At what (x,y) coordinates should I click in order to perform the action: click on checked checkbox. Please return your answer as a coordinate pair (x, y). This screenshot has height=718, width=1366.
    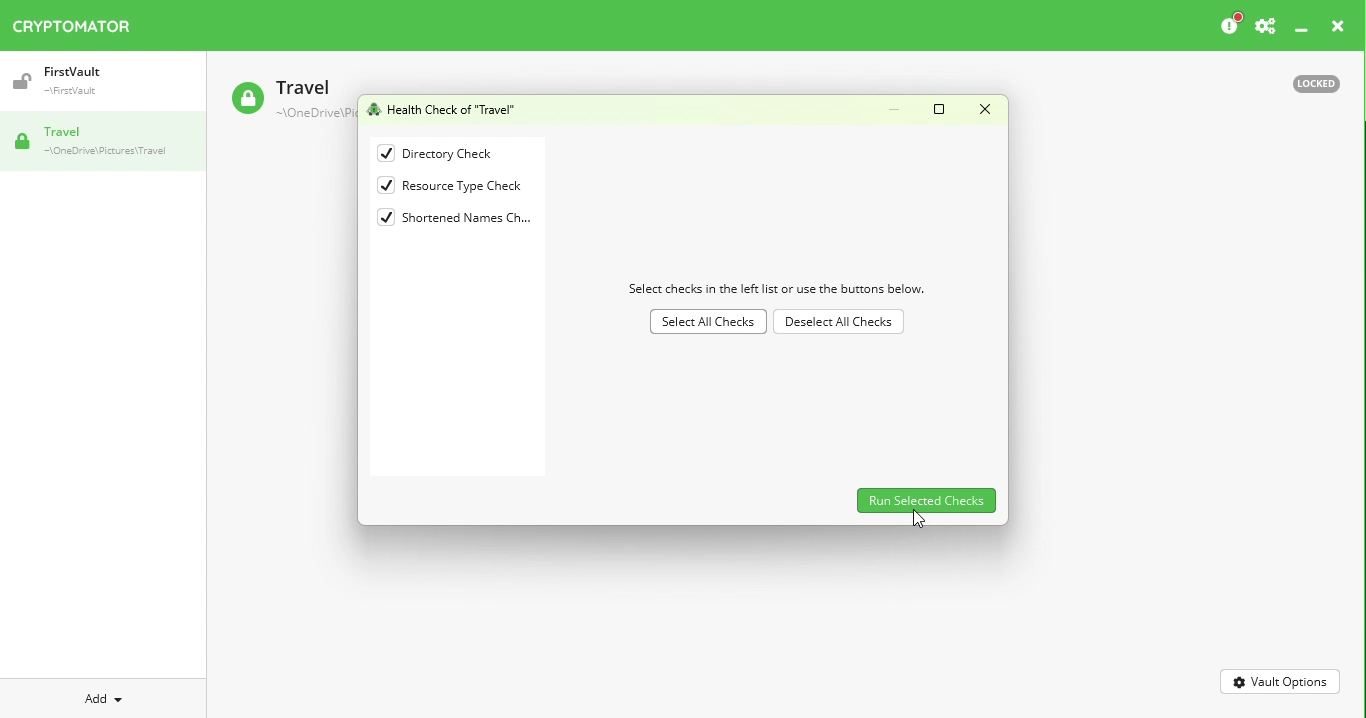
    Looking at the image, I should click on (386, 186).